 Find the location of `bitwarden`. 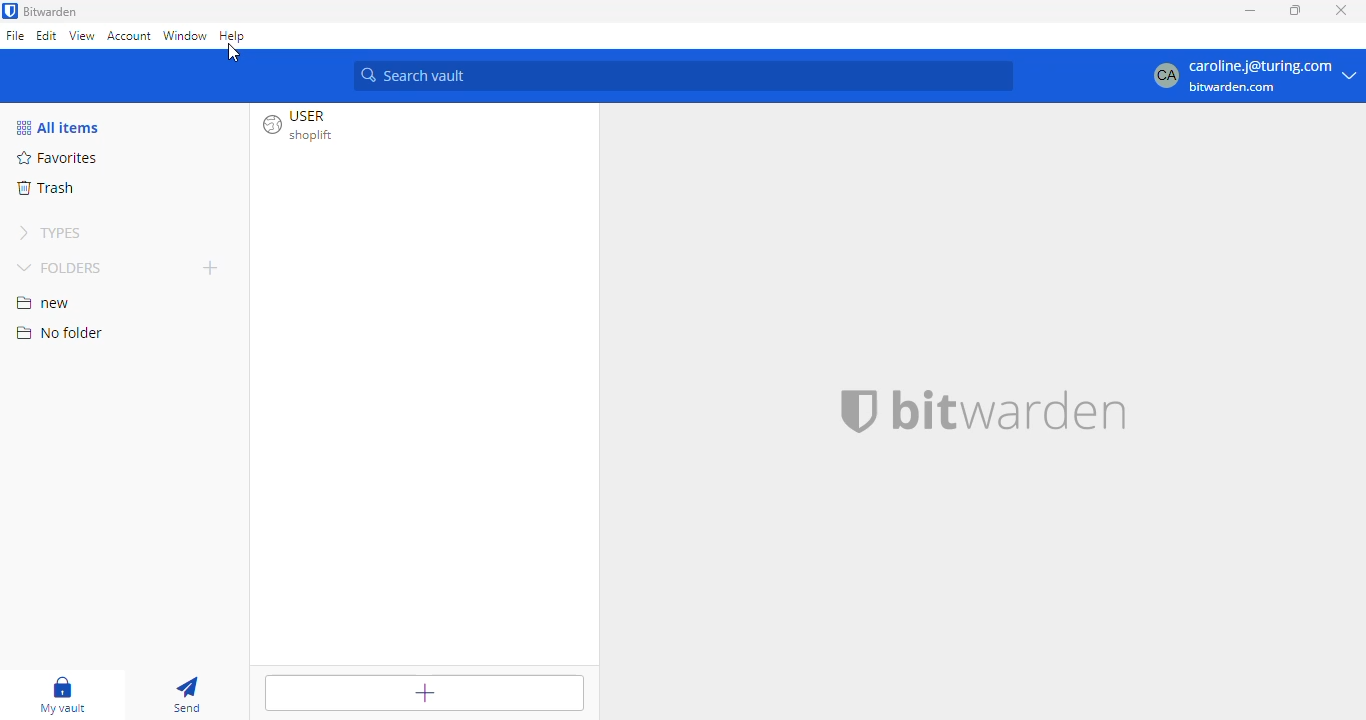

bitwarden is located at coordinates (52, 11).